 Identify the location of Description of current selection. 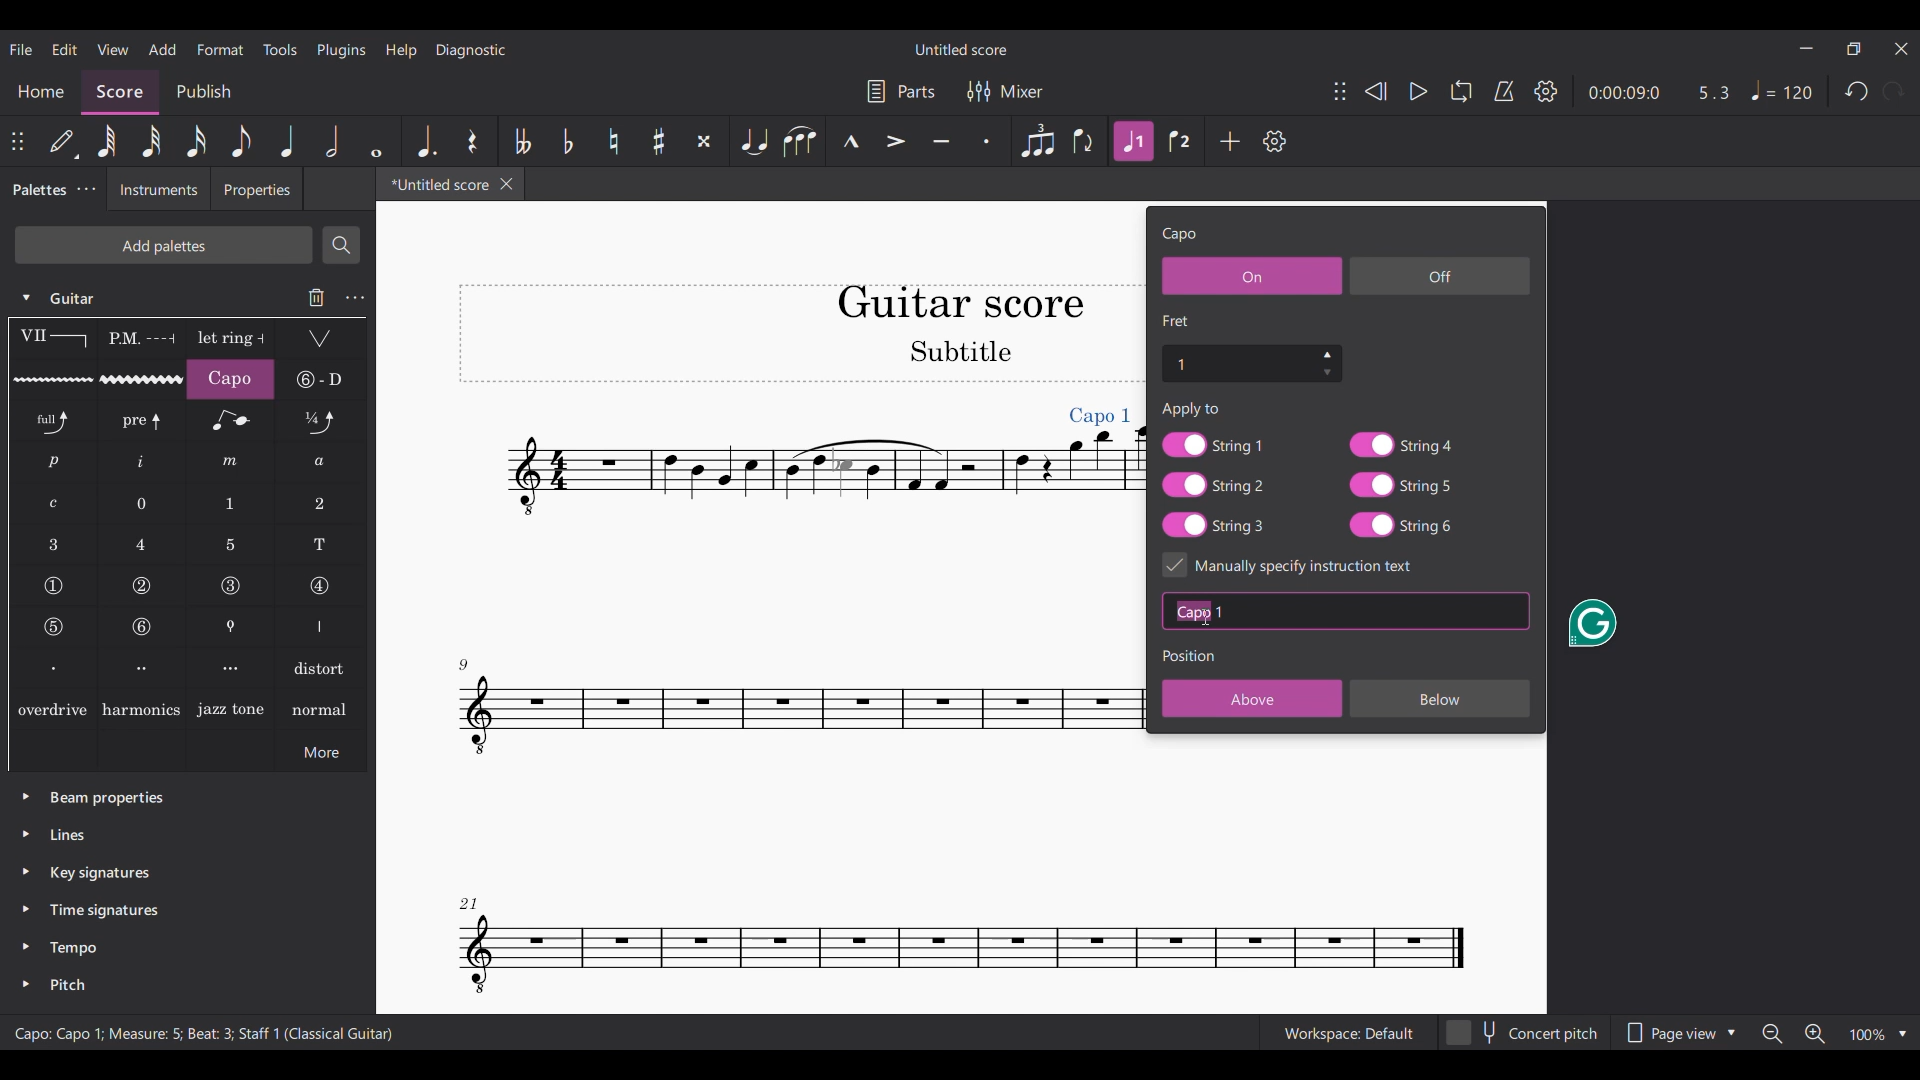
(205, 1033).